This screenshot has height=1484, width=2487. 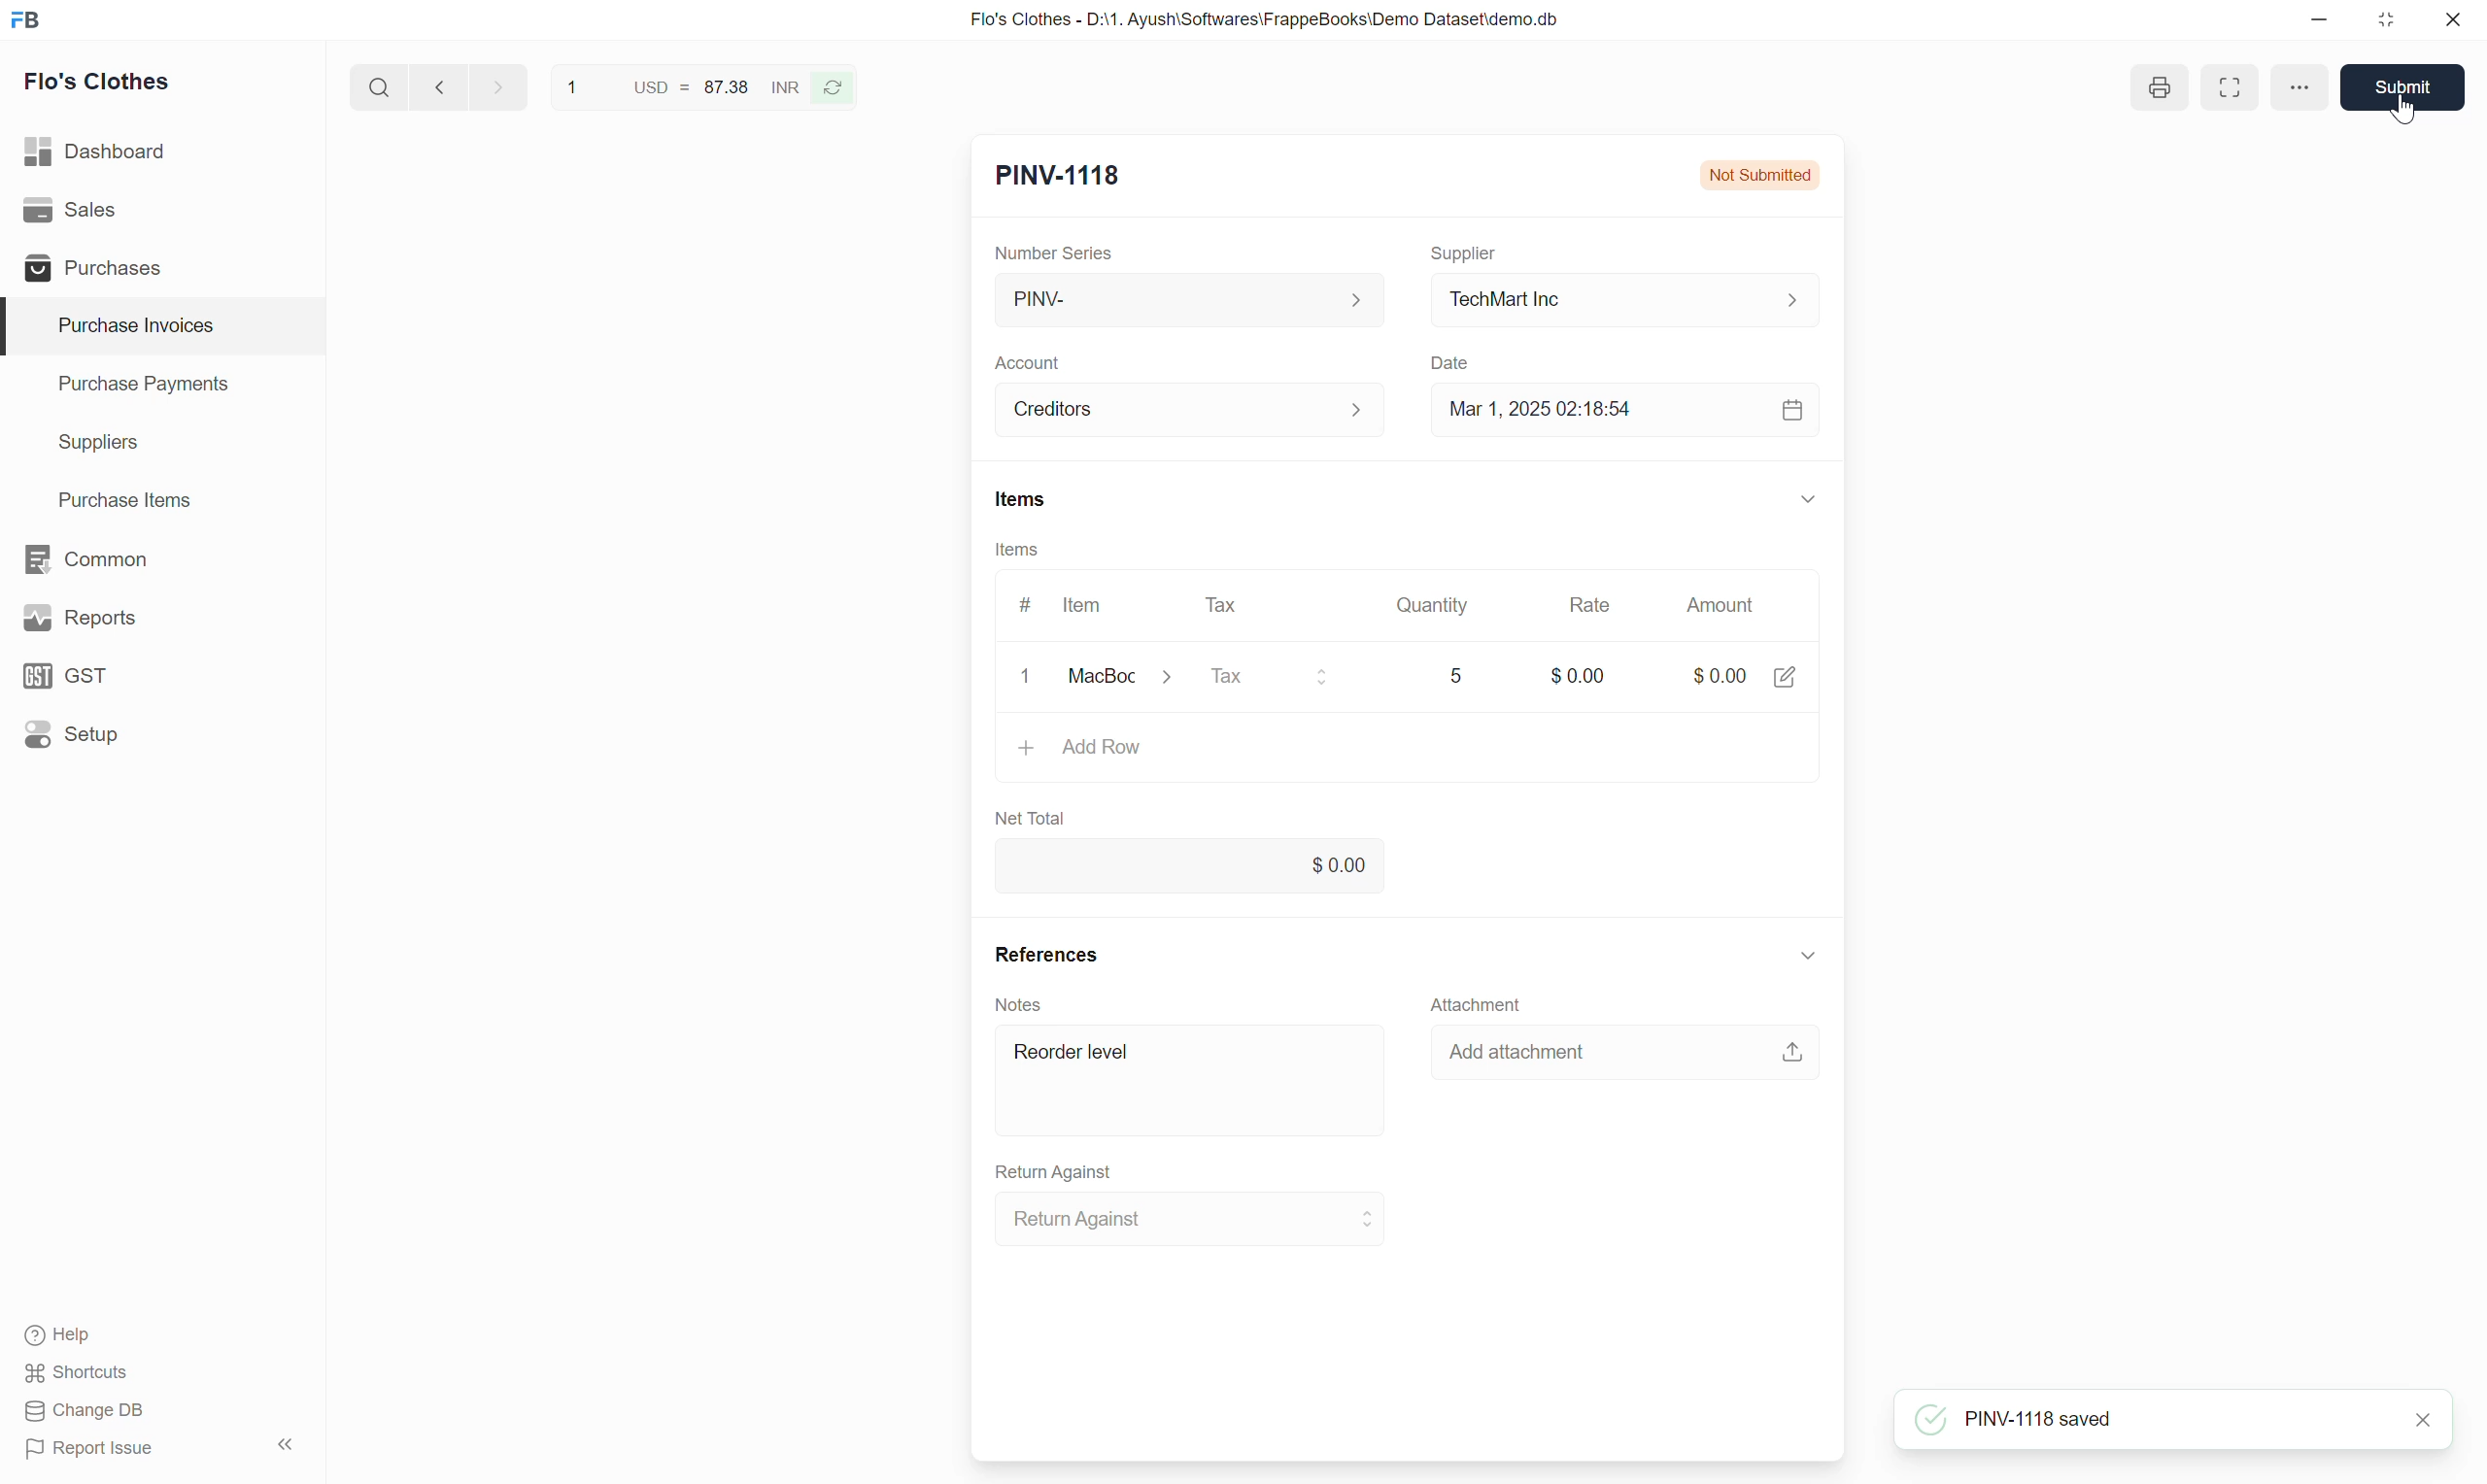 What do you see at coordinates (163, 443) in the screenshot?
I see `Suppliers` at bounding box center [163, 443].